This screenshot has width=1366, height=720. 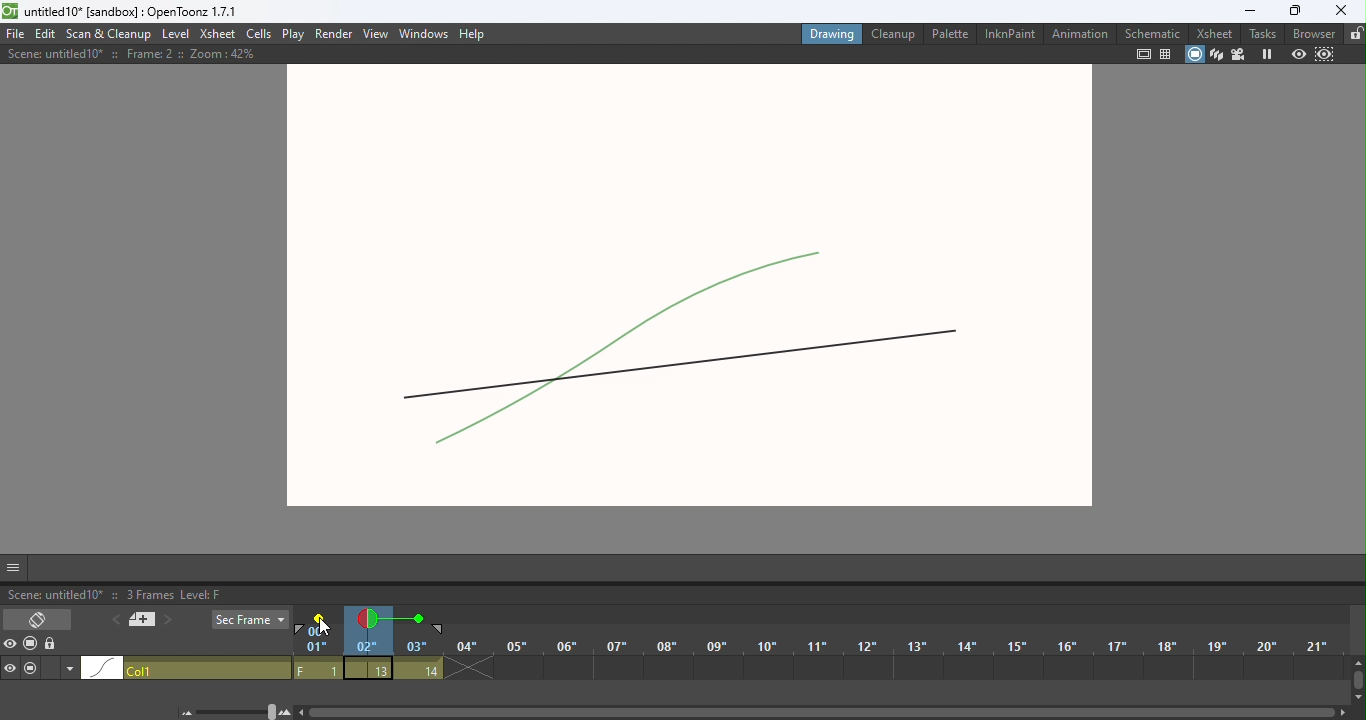 What do you see at coordinates (1310, 32) in the screenshot?
I see `Browser` at bounding box center [1310, 32].